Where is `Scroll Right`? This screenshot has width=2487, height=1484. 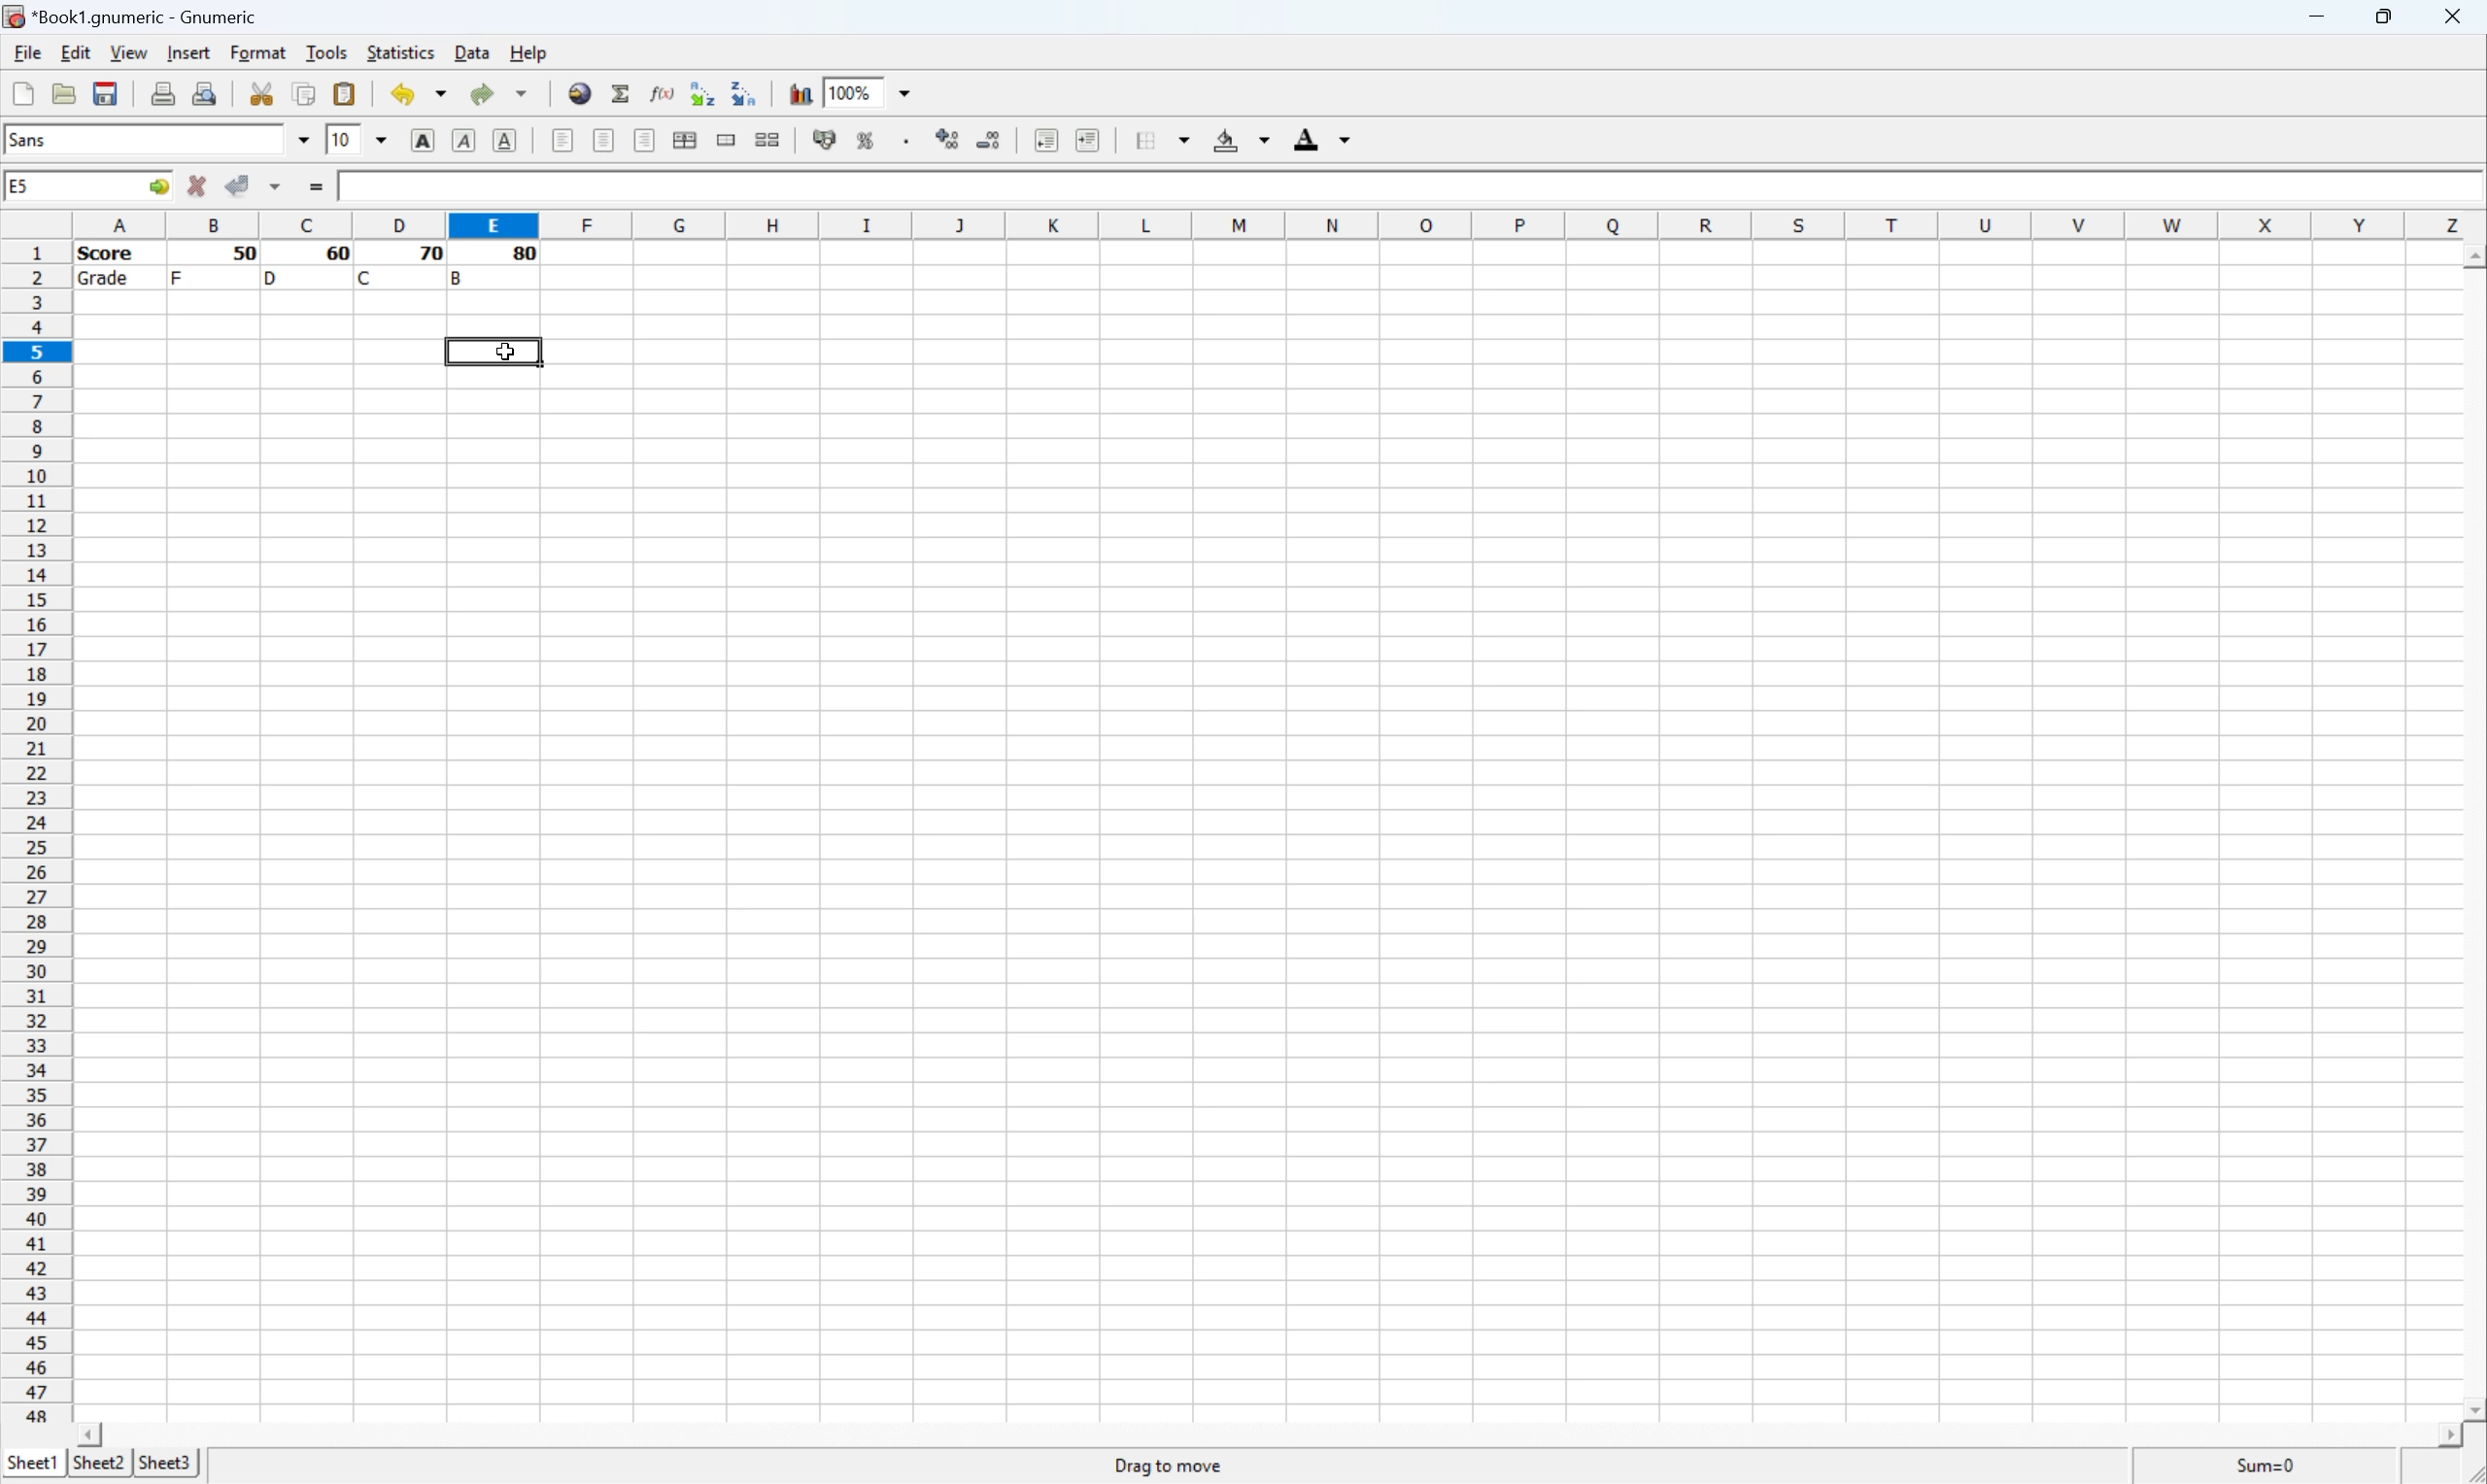
Scroll Right is located at coordinates (2441, 1435).